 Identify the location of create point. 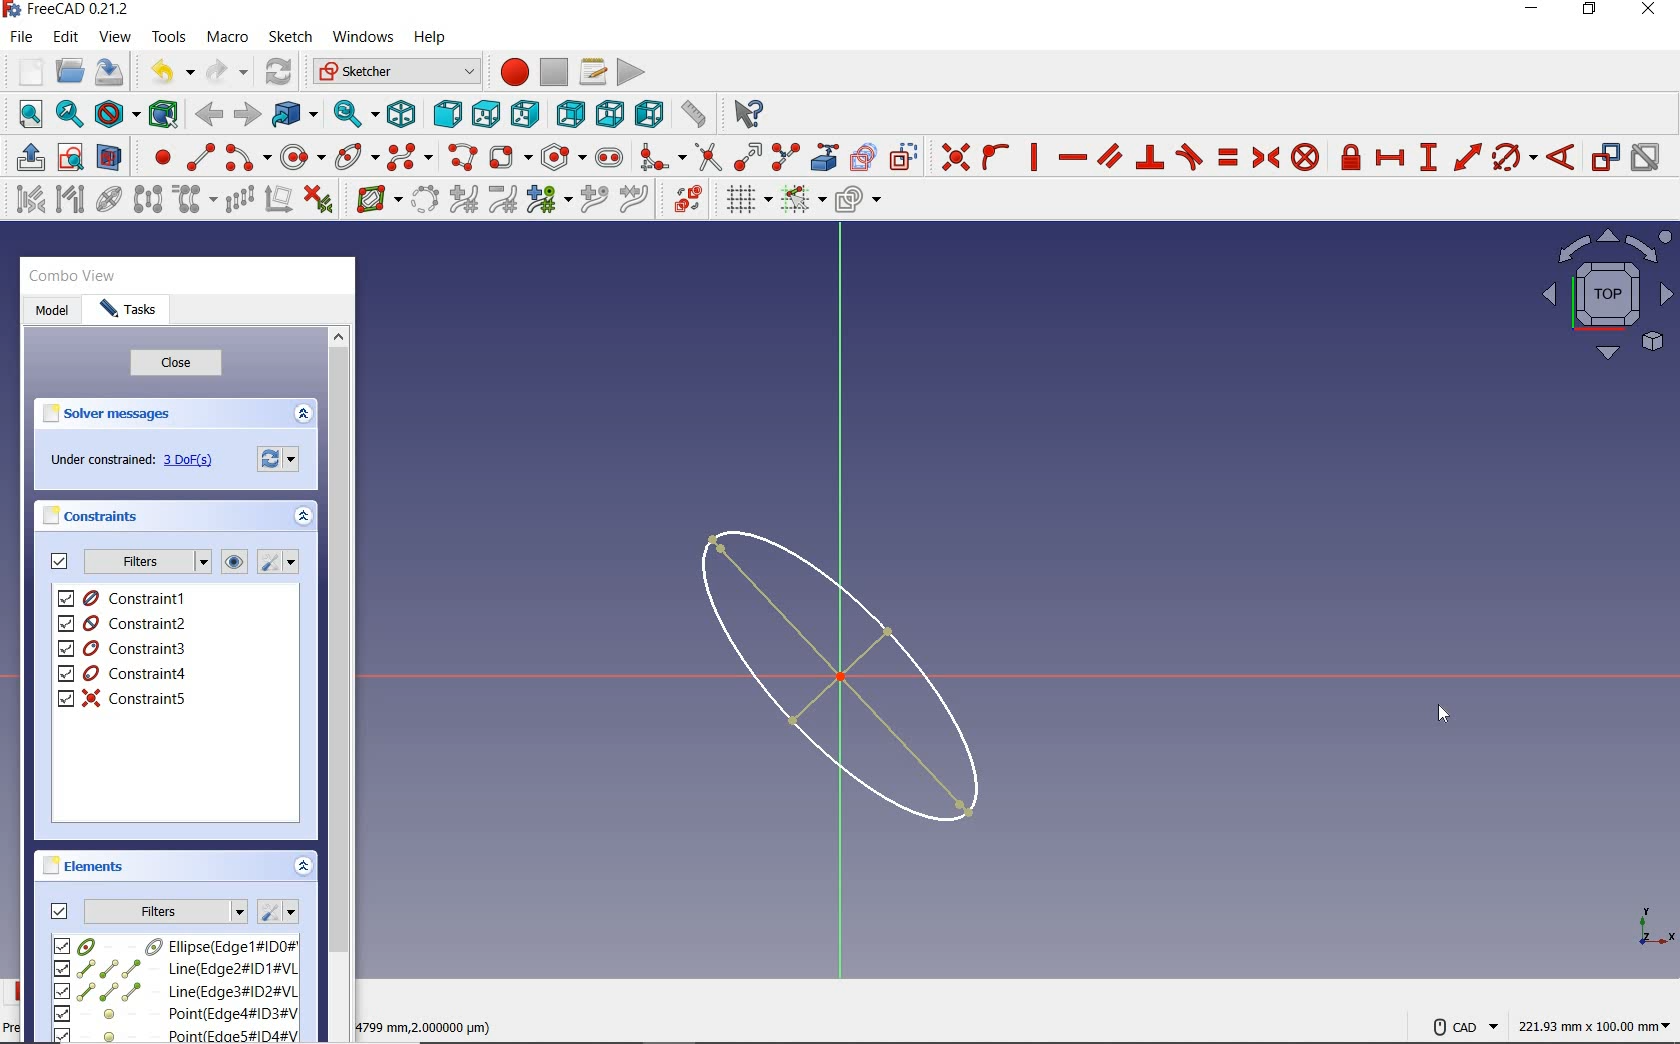
(158, 157).